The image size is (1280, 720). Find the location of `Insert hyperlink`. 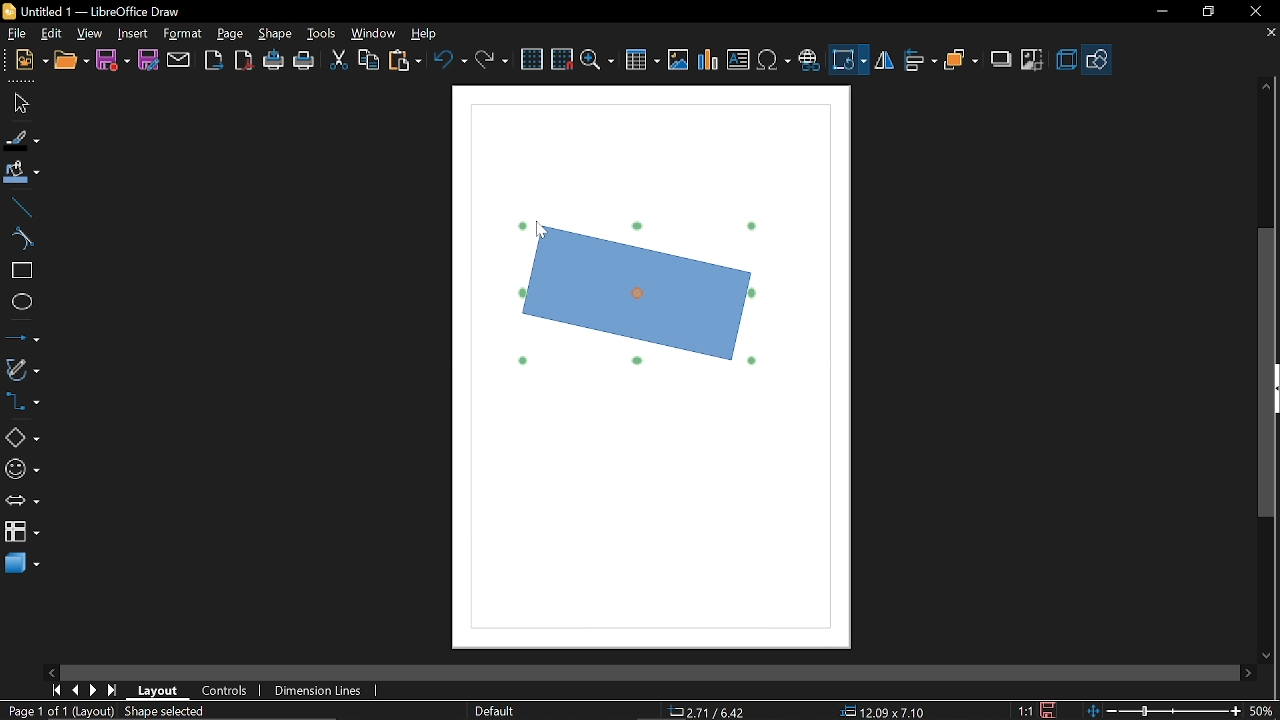

Insert hyperlink is located at coordinates (810, 58).